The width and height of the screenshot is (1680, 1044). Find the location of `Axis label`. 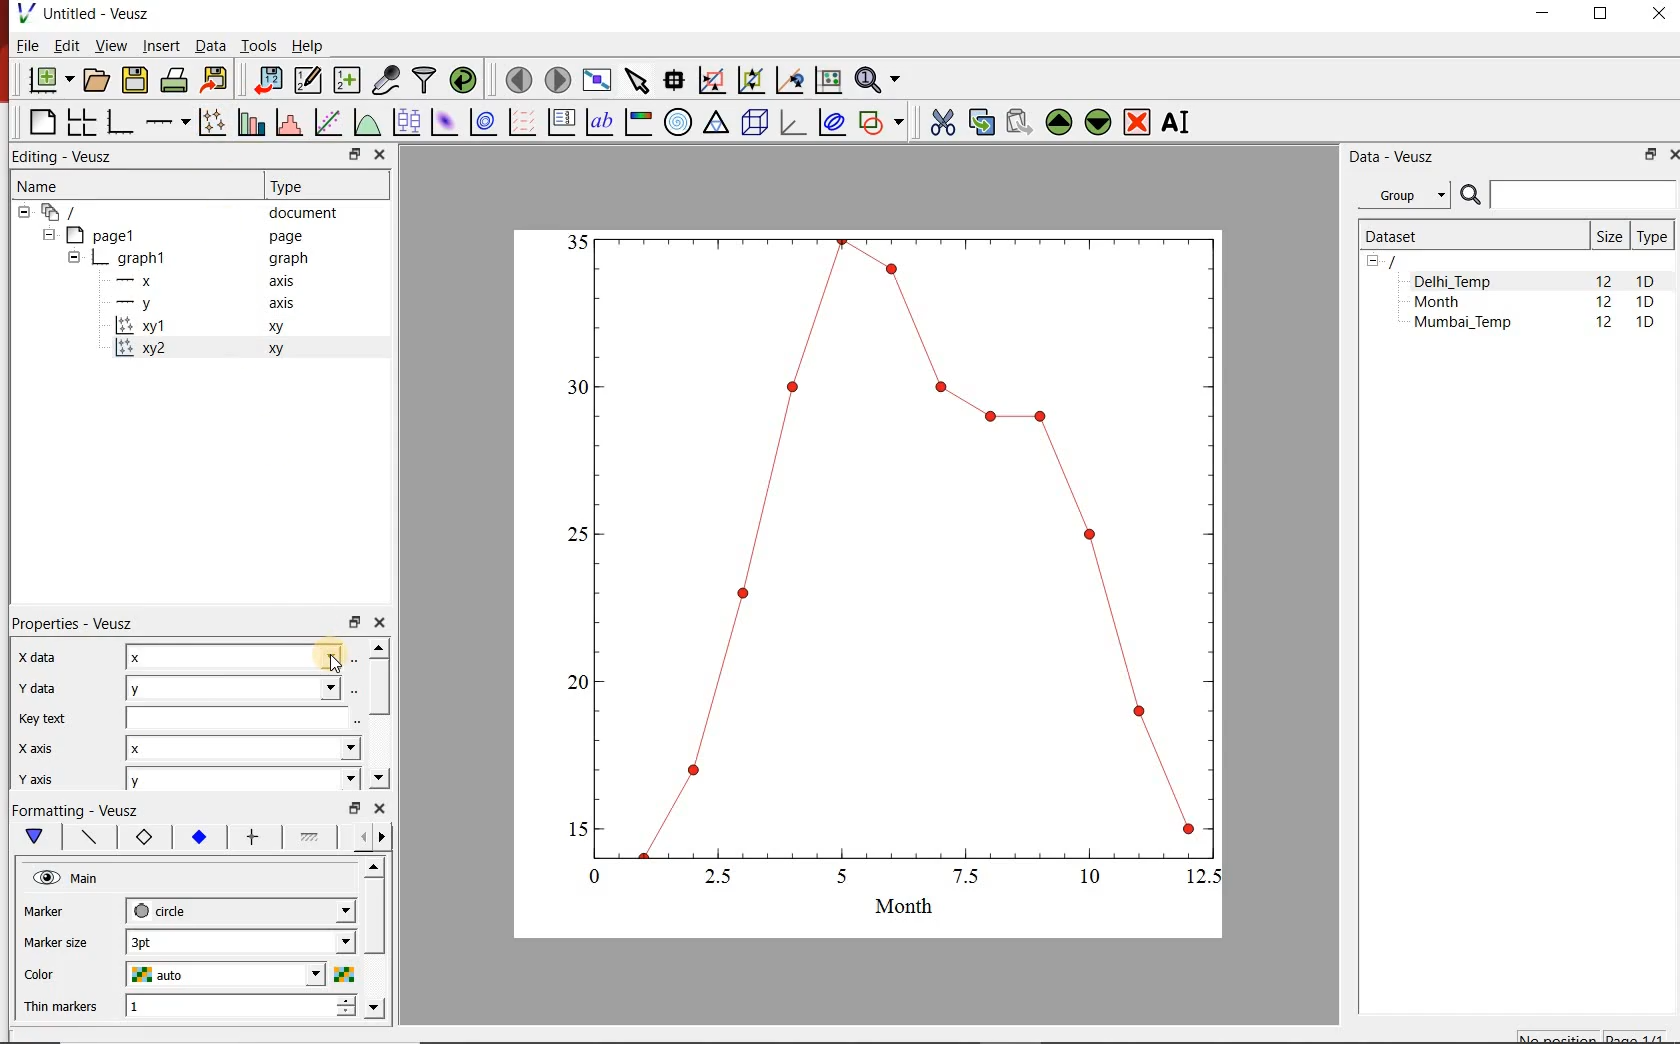

Axis label is located at coordinates (140, 837).